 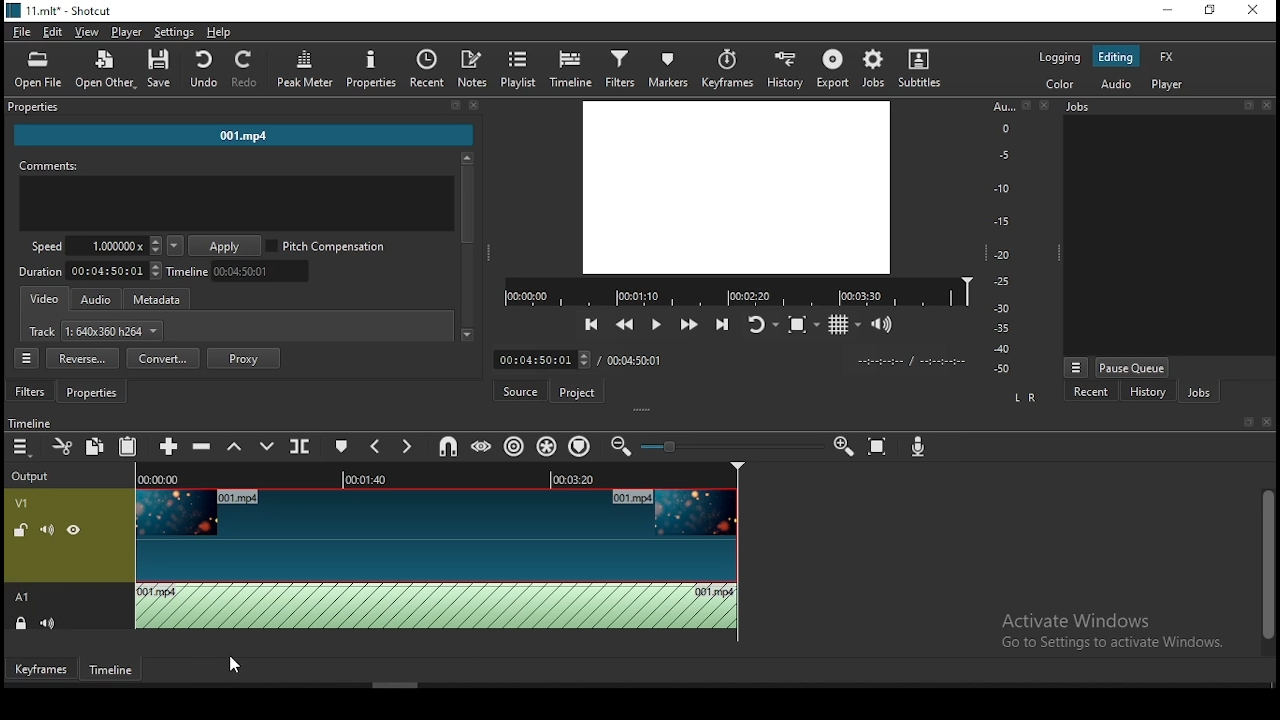 I want to click on create/edit marker, so click(x=343, y=448).